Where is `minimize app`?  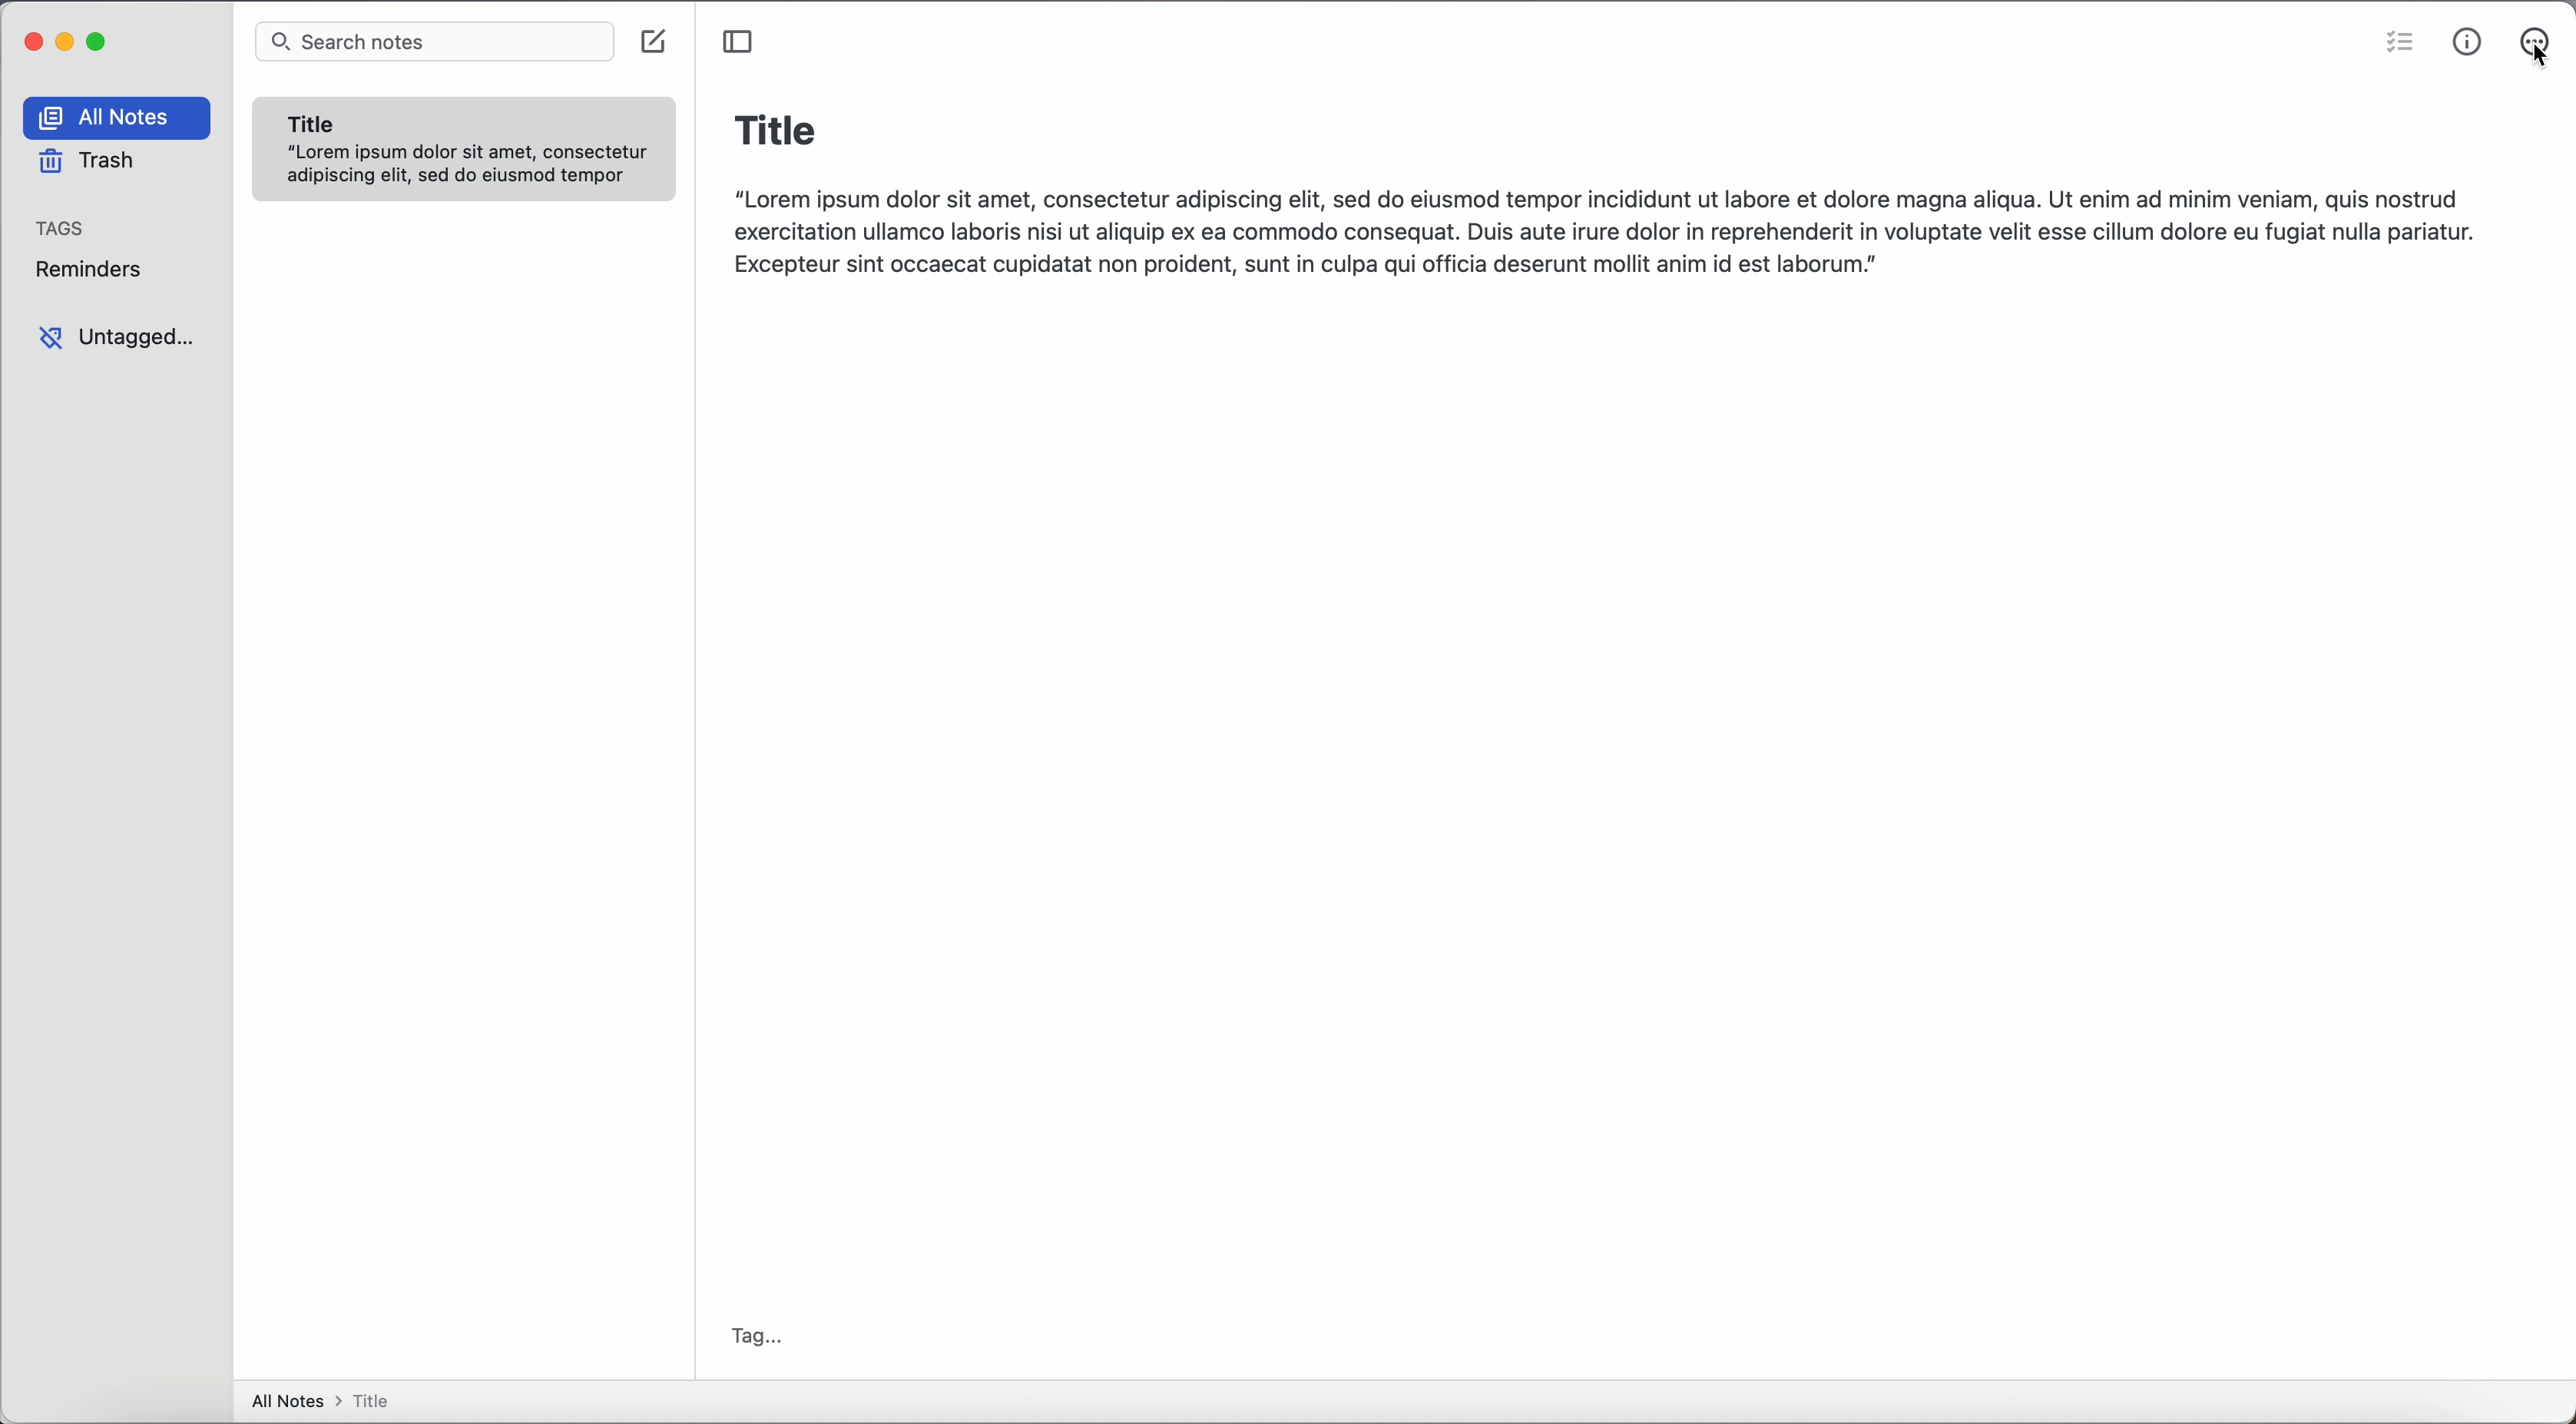 minimize app is located at coordinates (66, 42).